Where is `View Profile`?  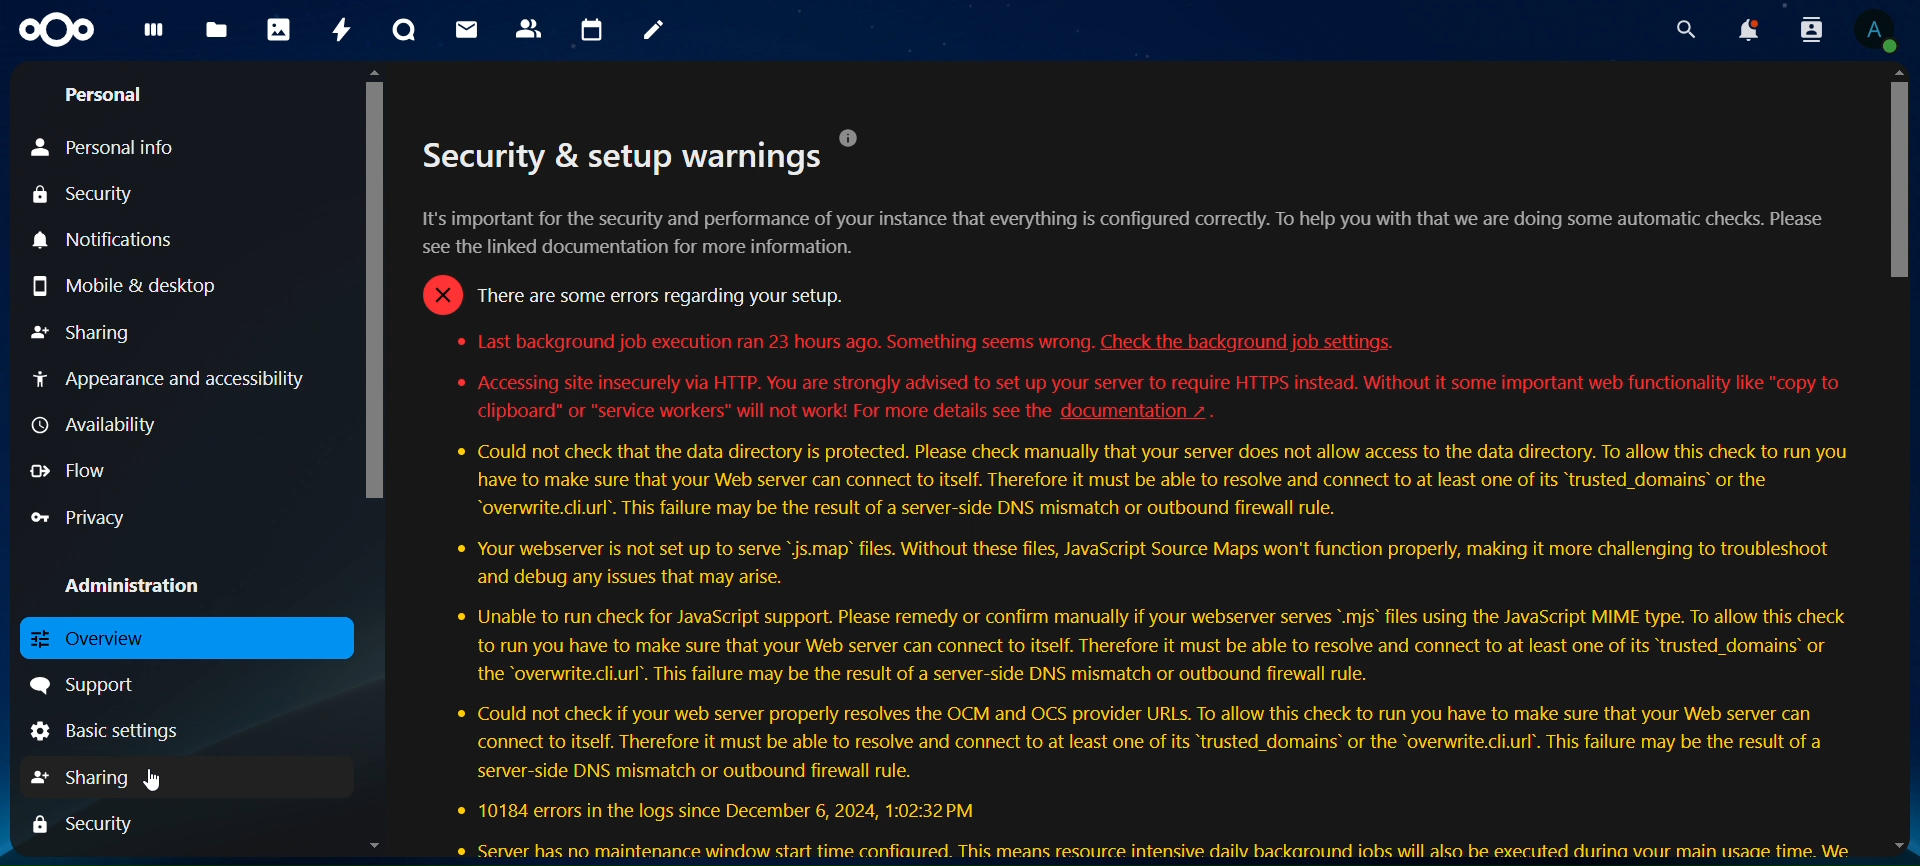
View Profile is located at coordinates (1876, 33).